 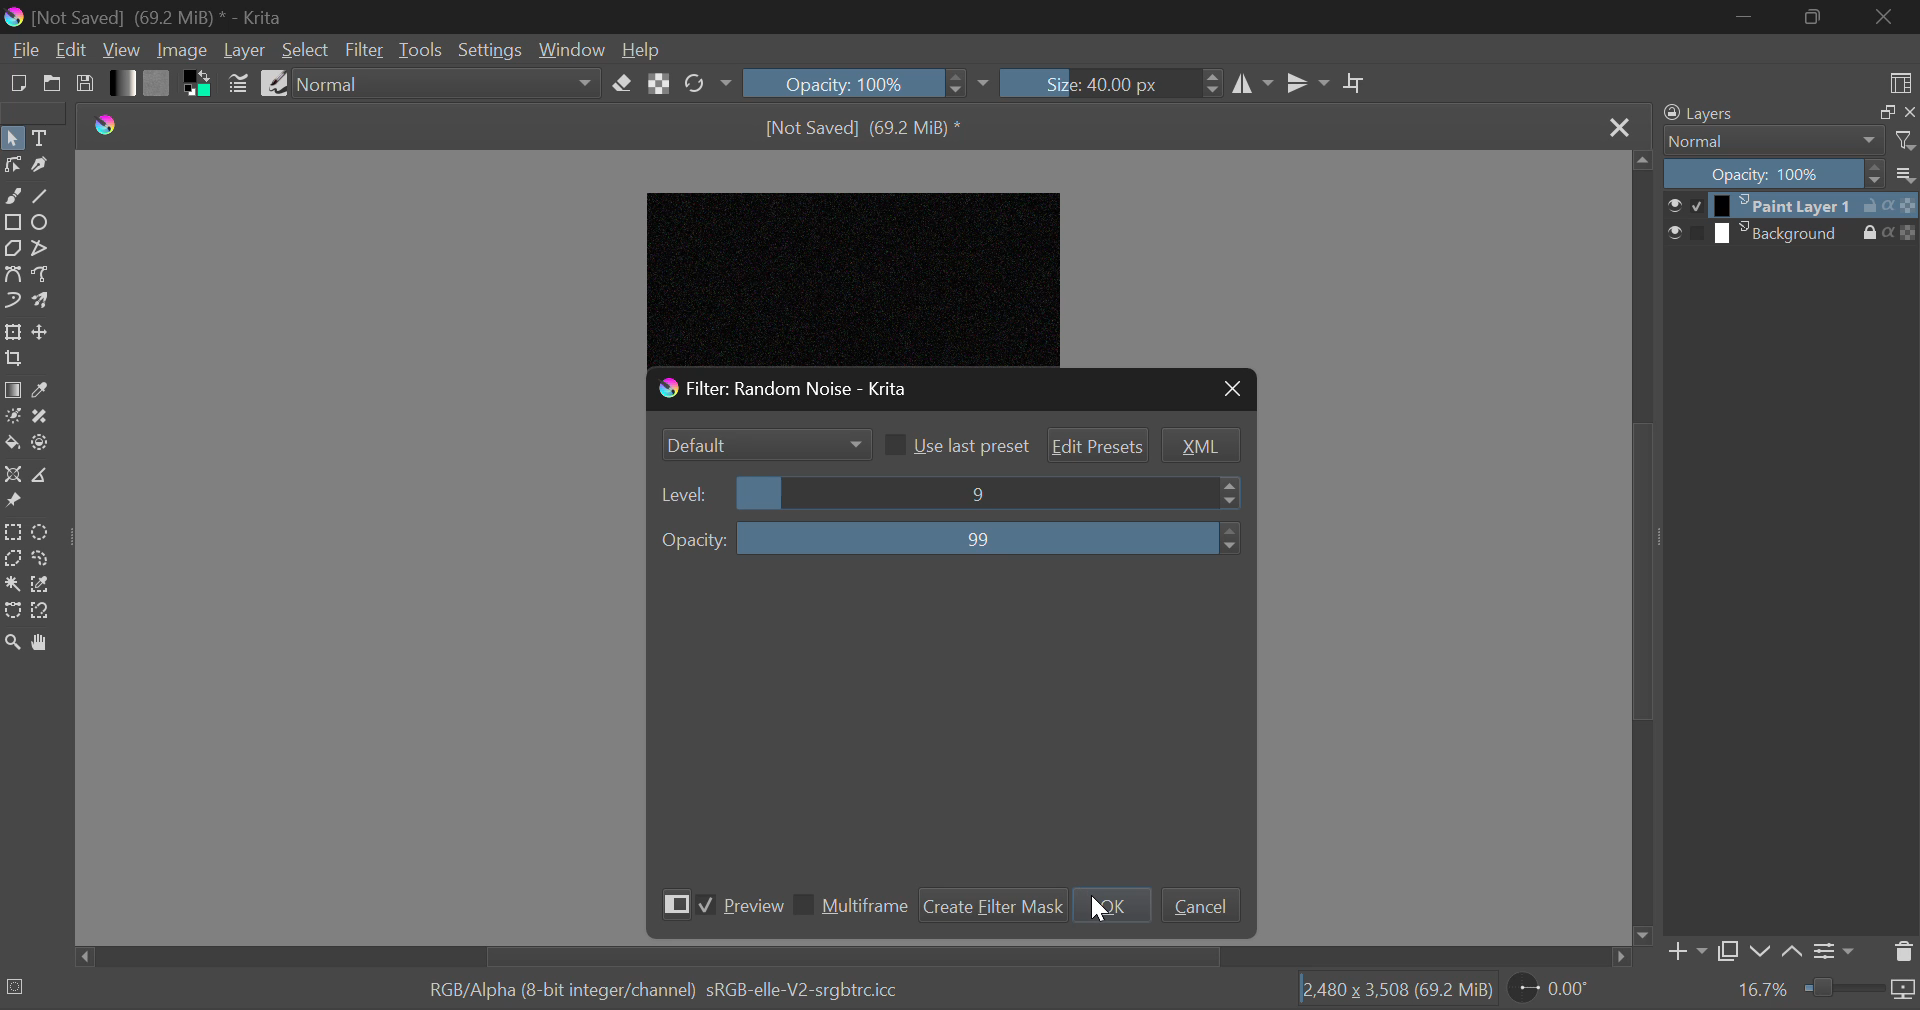 What do you see at coordinates (12, 390) in the screenshot?
I see `Gradient Fill` at bounding box center [12, 390].